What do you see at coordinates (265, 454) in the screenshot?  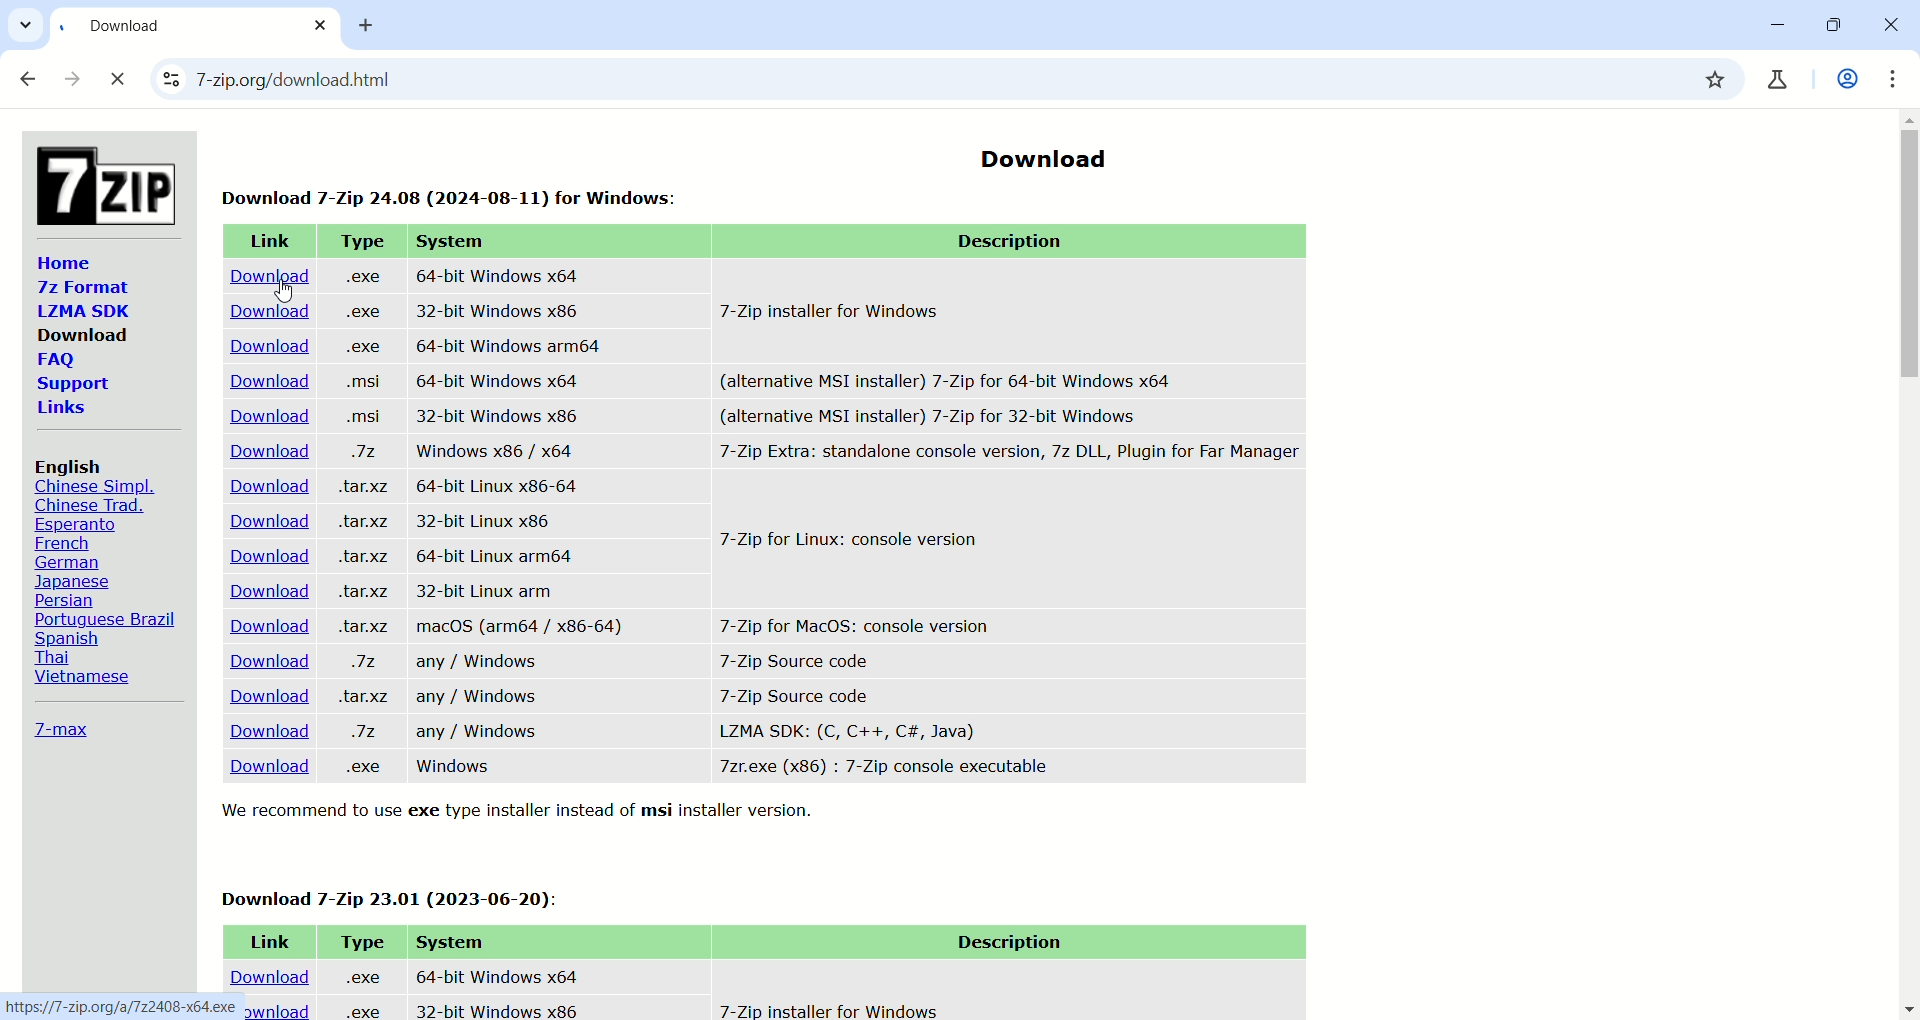 I see `Download` at bounding box center [265, 454].